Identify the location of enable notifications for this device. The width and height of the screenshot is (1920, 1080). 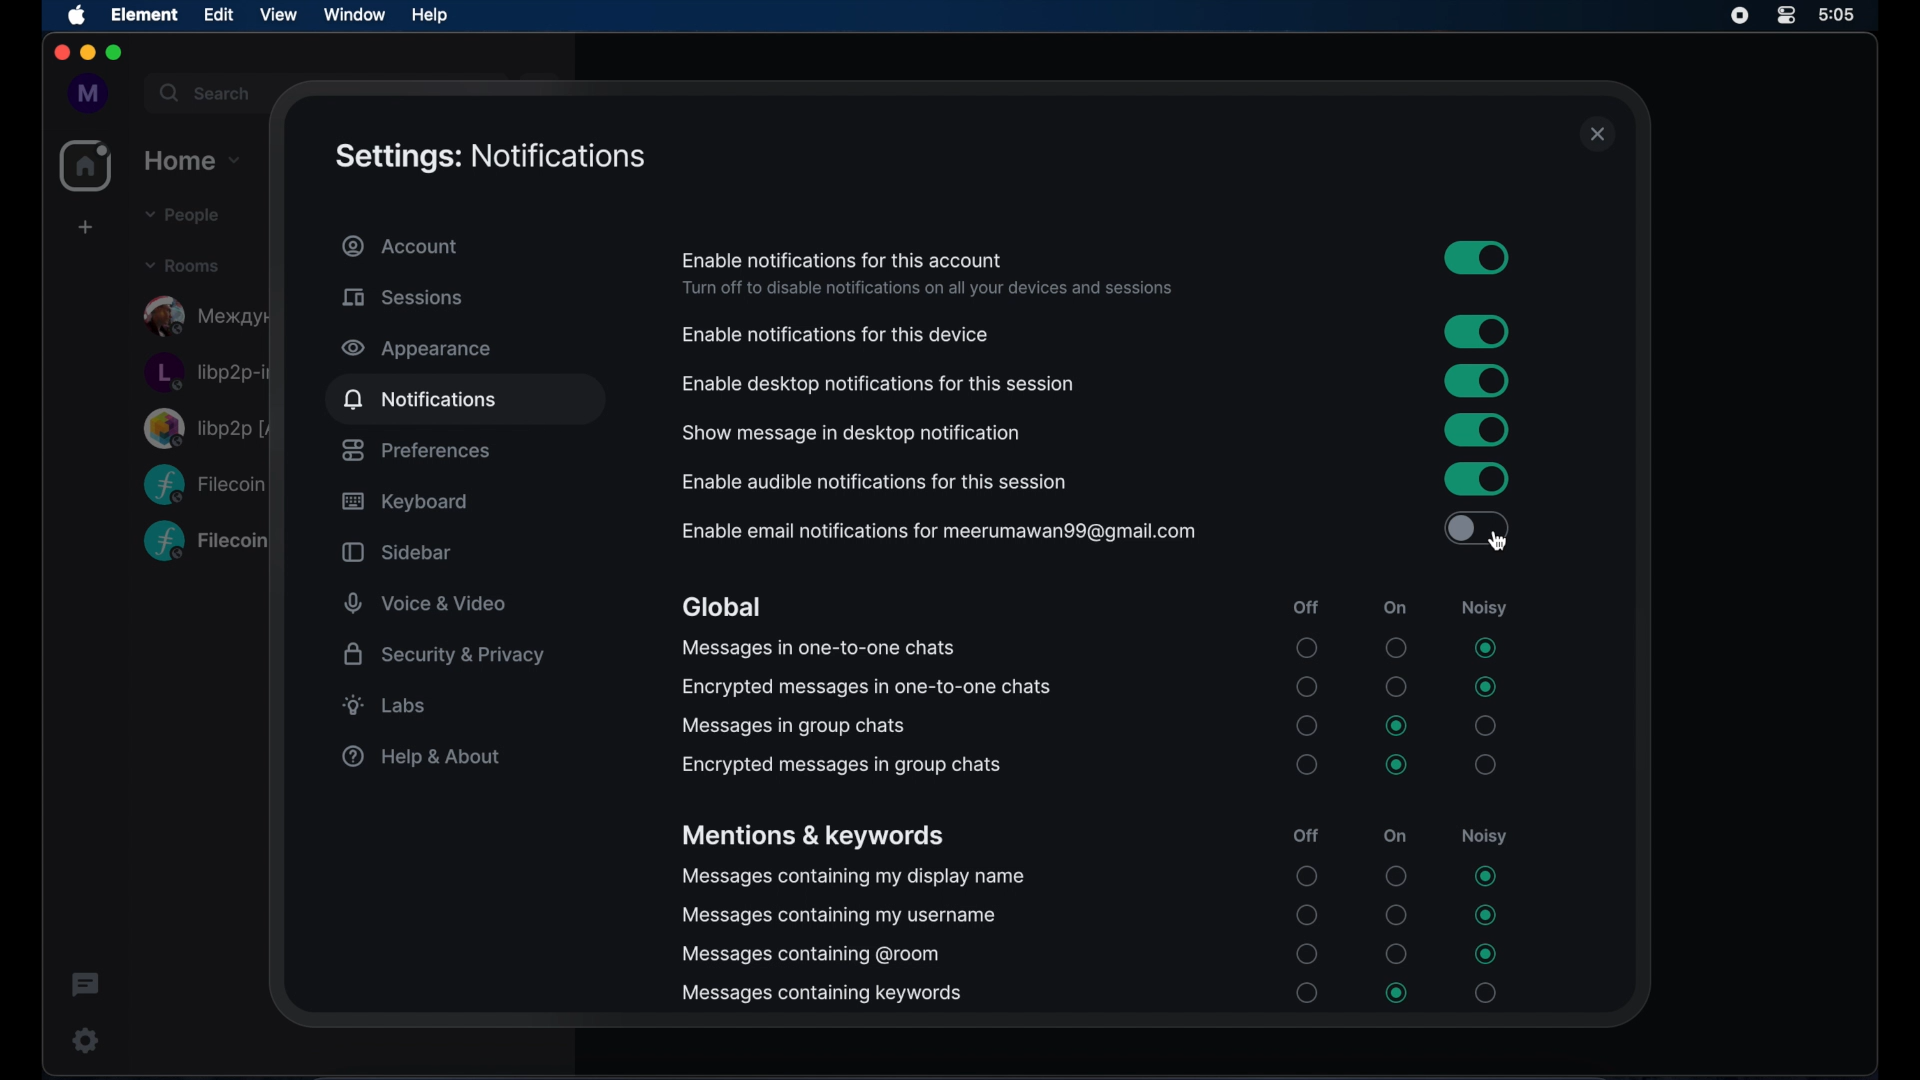
(836, 335).